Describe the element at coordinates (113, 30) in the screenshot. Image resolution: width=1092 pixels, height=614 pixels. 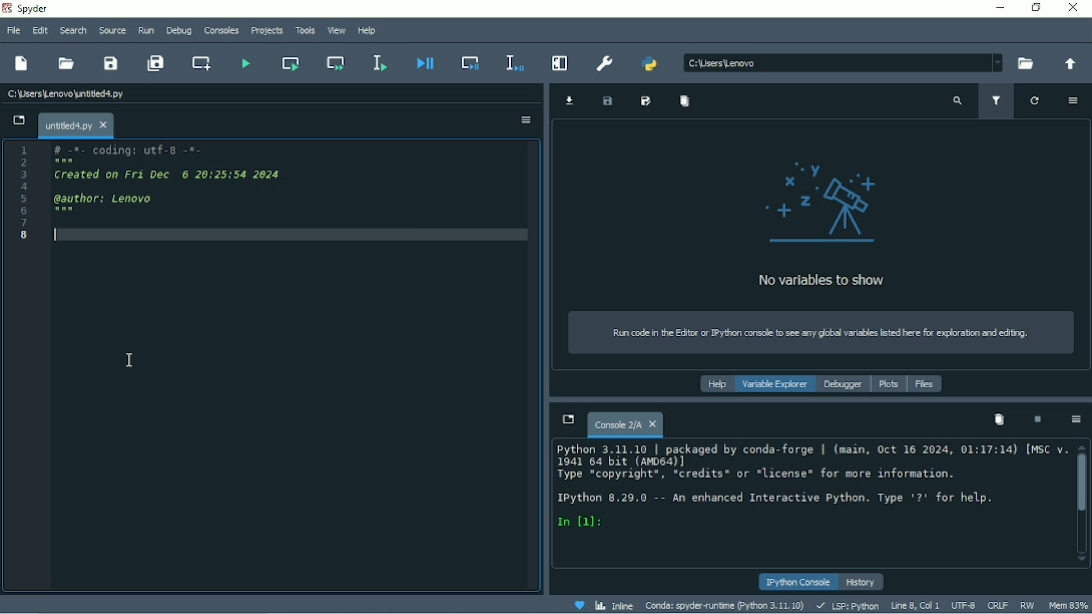
I see `Source` at that location.